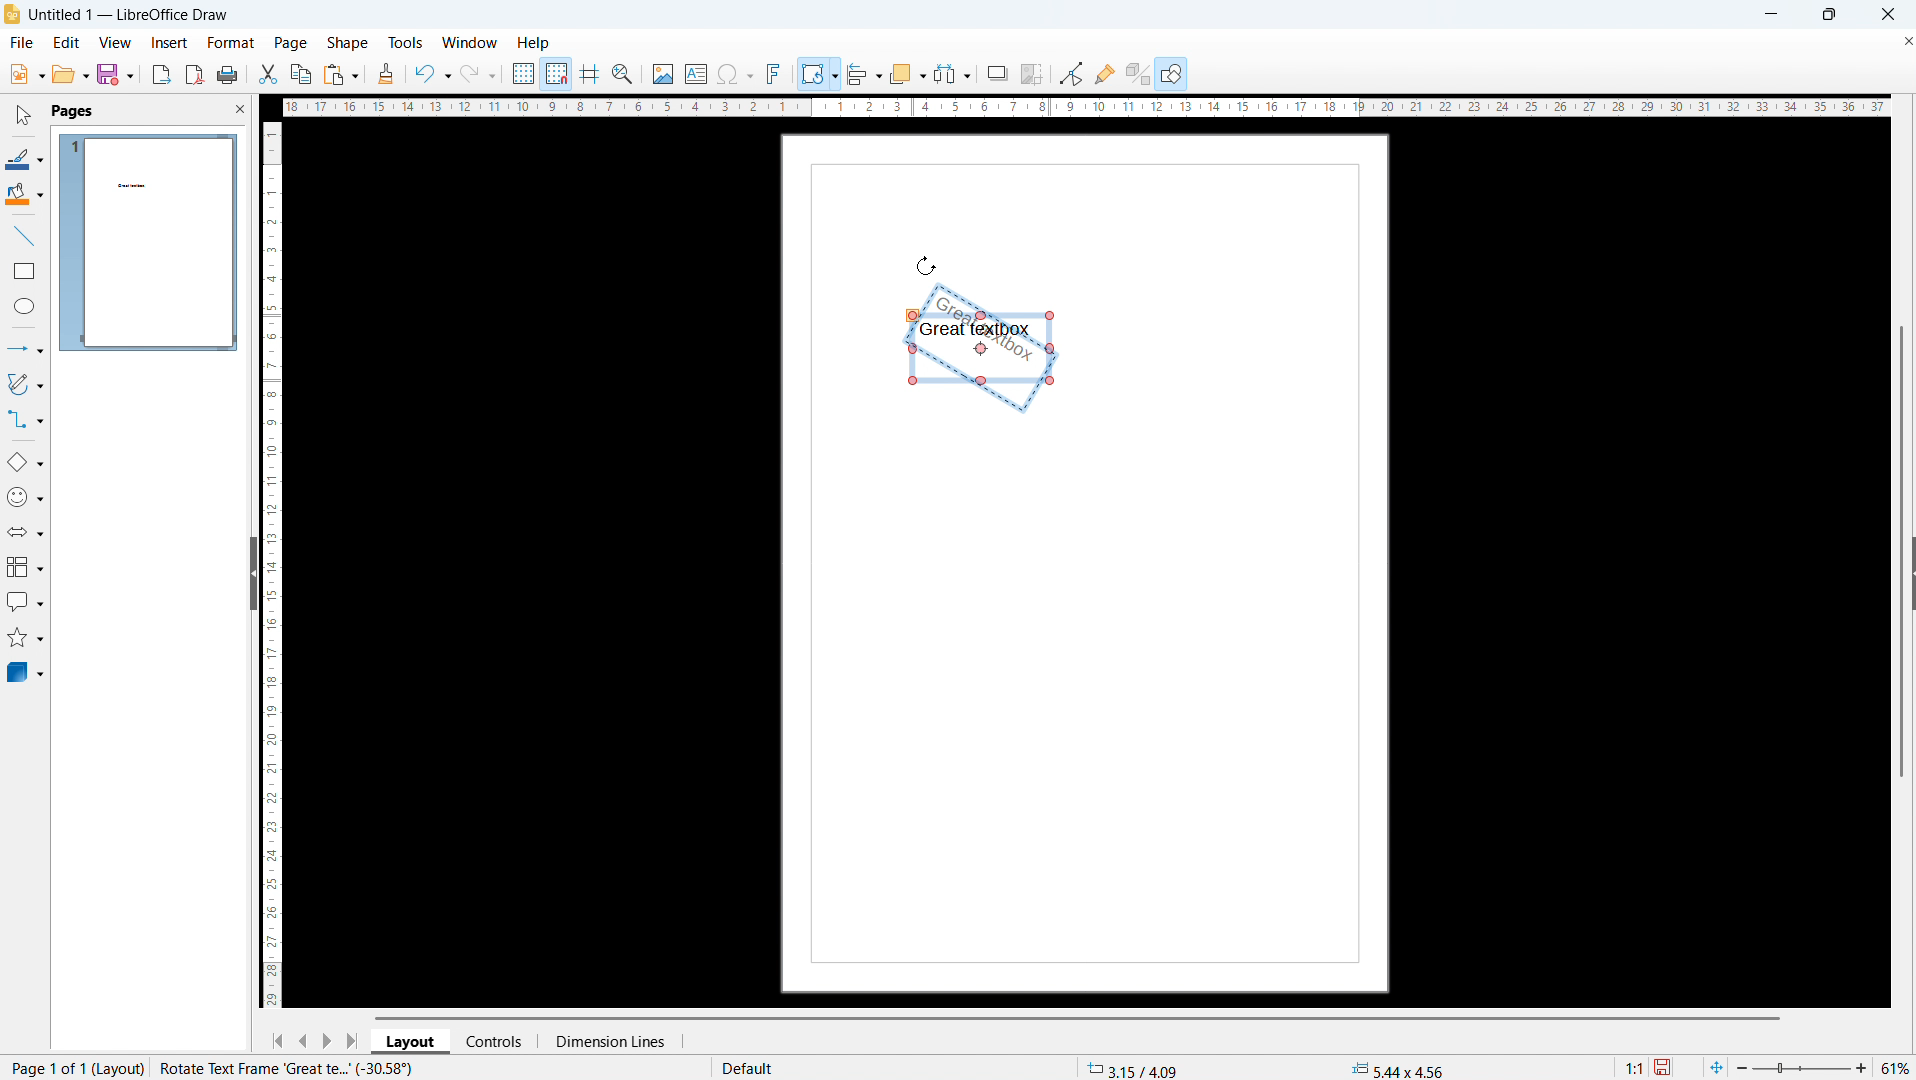 Image resolution: width=1916 pixels, height=1080 pixels. What do you see at coordinates (24, 195) in the screenshot?
I see `background color` at bounding box center [24, 195].